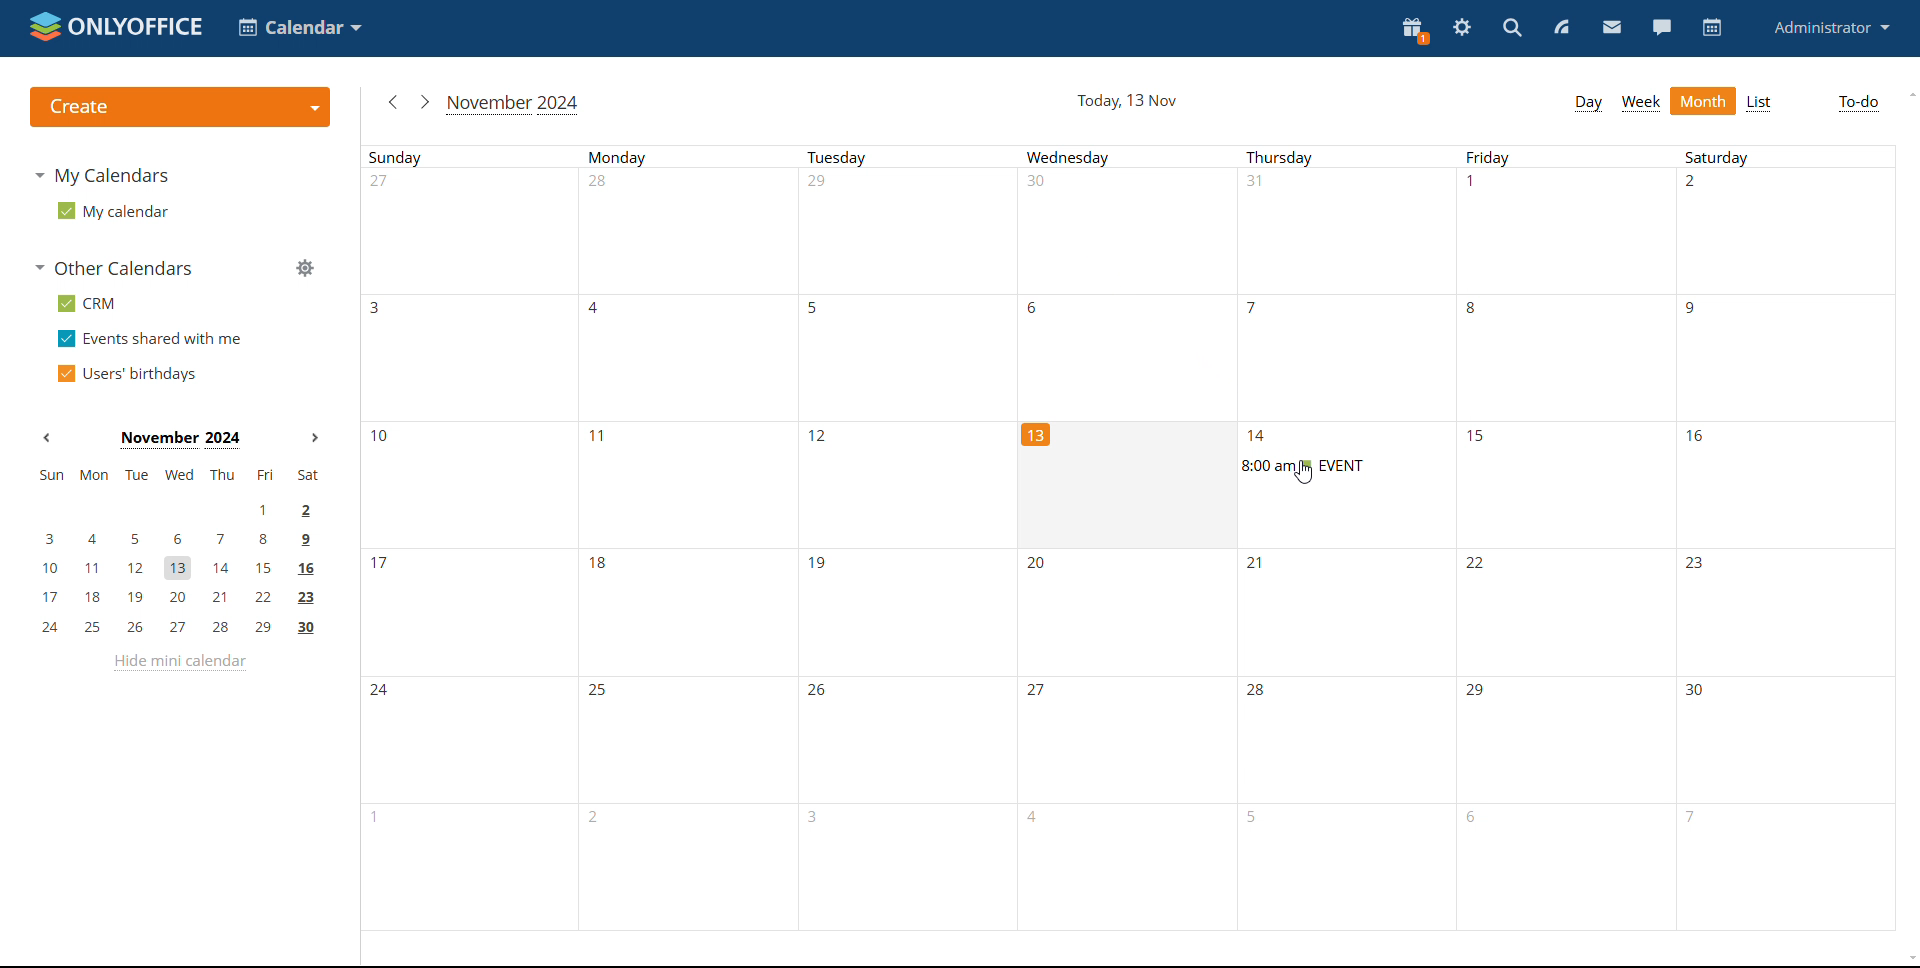 The image size is (1920, 968). What do you see at coordinates (1908, 958) in the screenshot?
I see `scroll down` at bounding box center [1908, 958].